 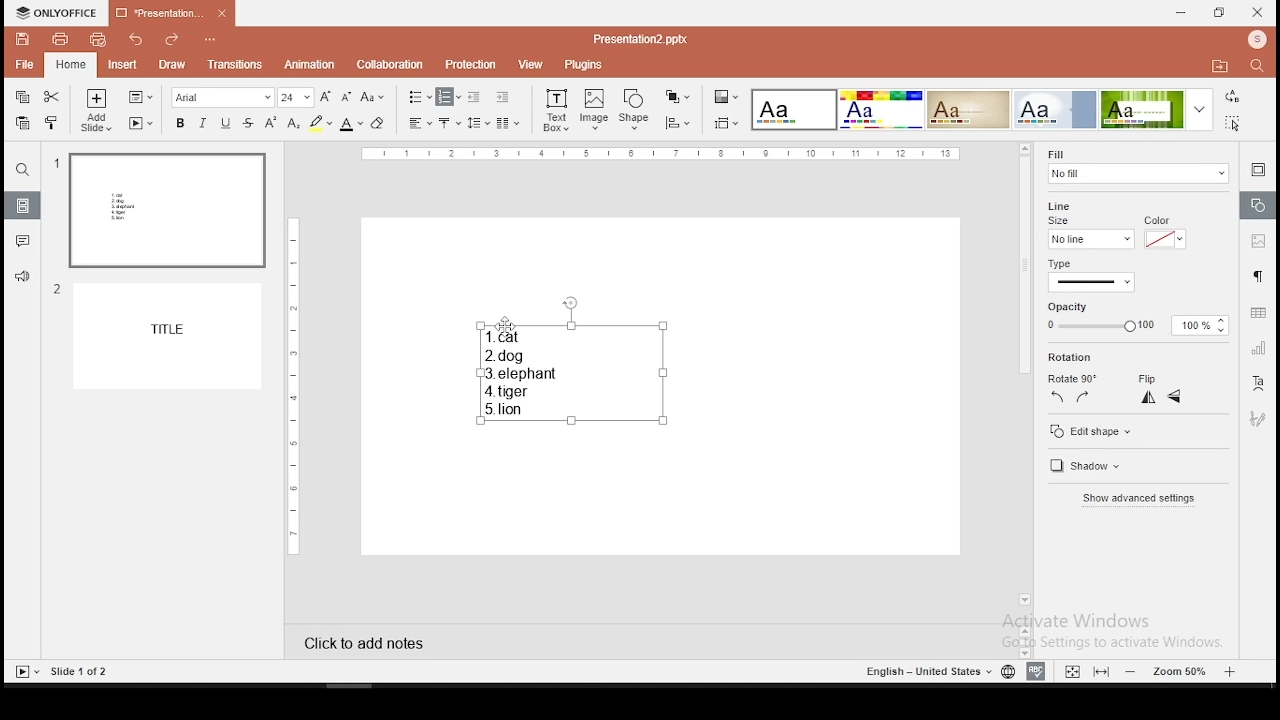 I want to click on font color, so click(x=351, y=123).